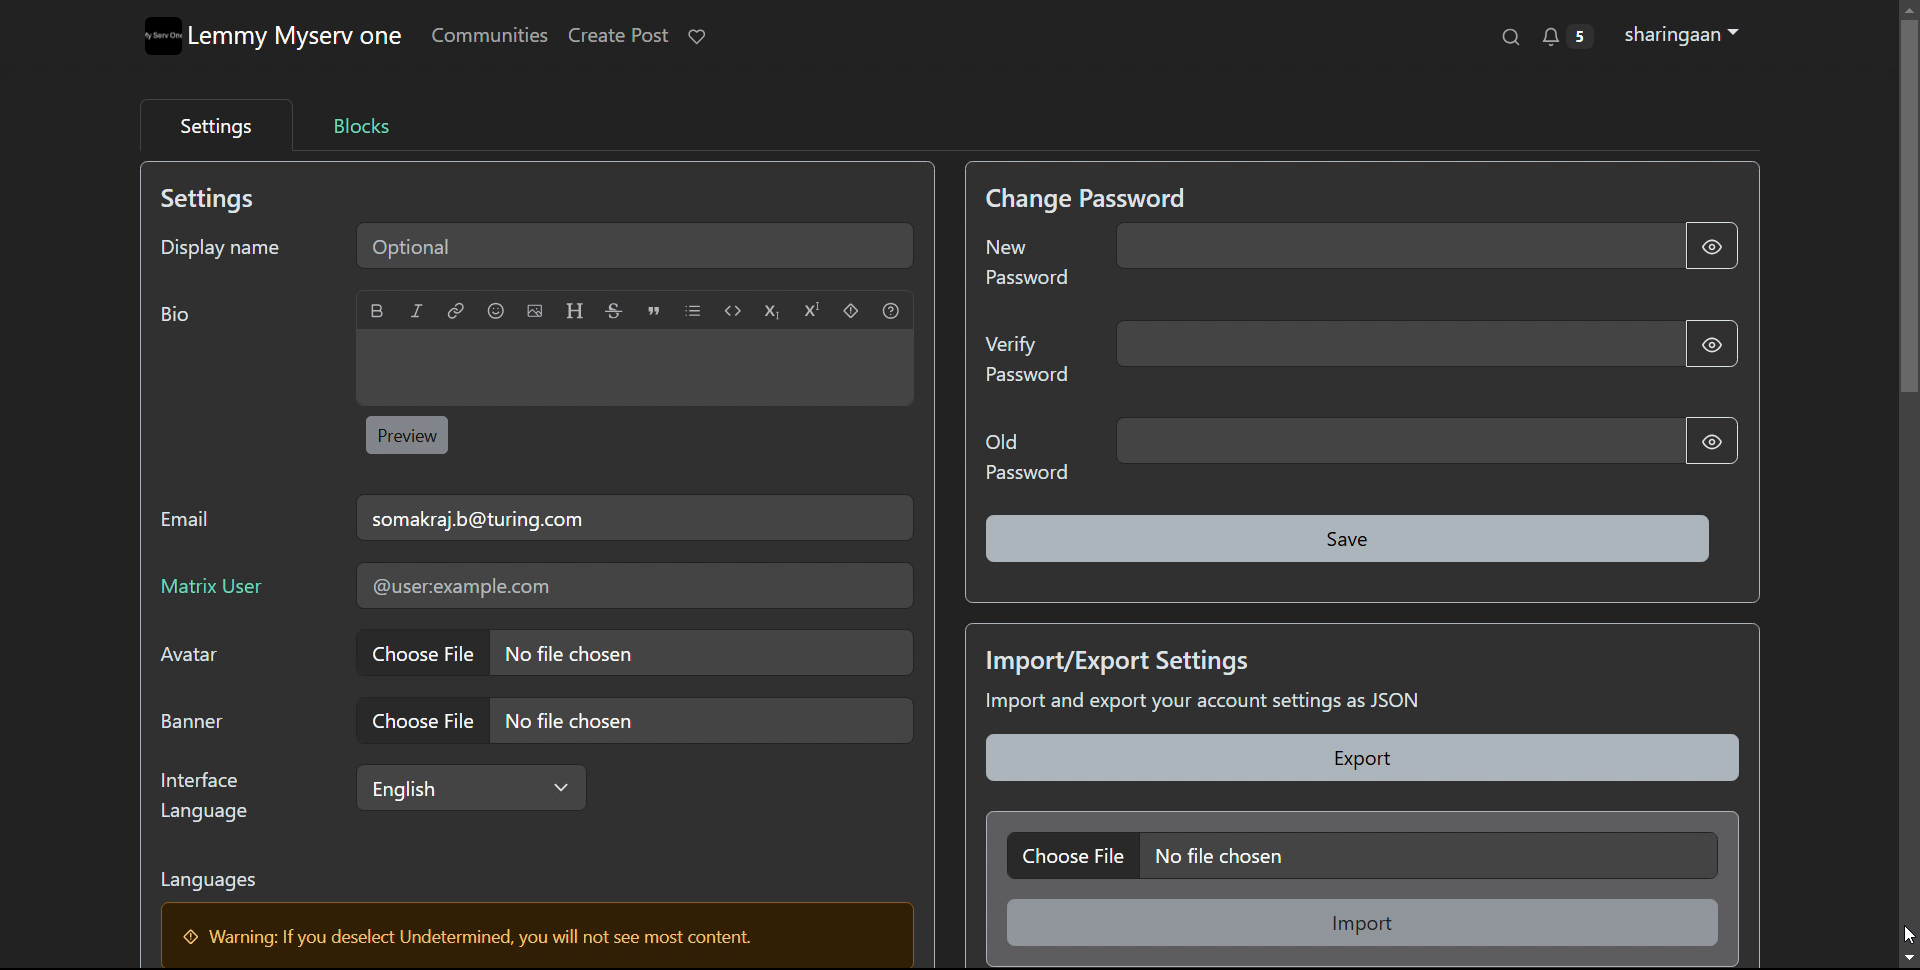 Image resolution: width=1920 pixels, height=970 pixels. Describe the element at coordinates (636, 517) in the screenshot. I see `email` at that location.